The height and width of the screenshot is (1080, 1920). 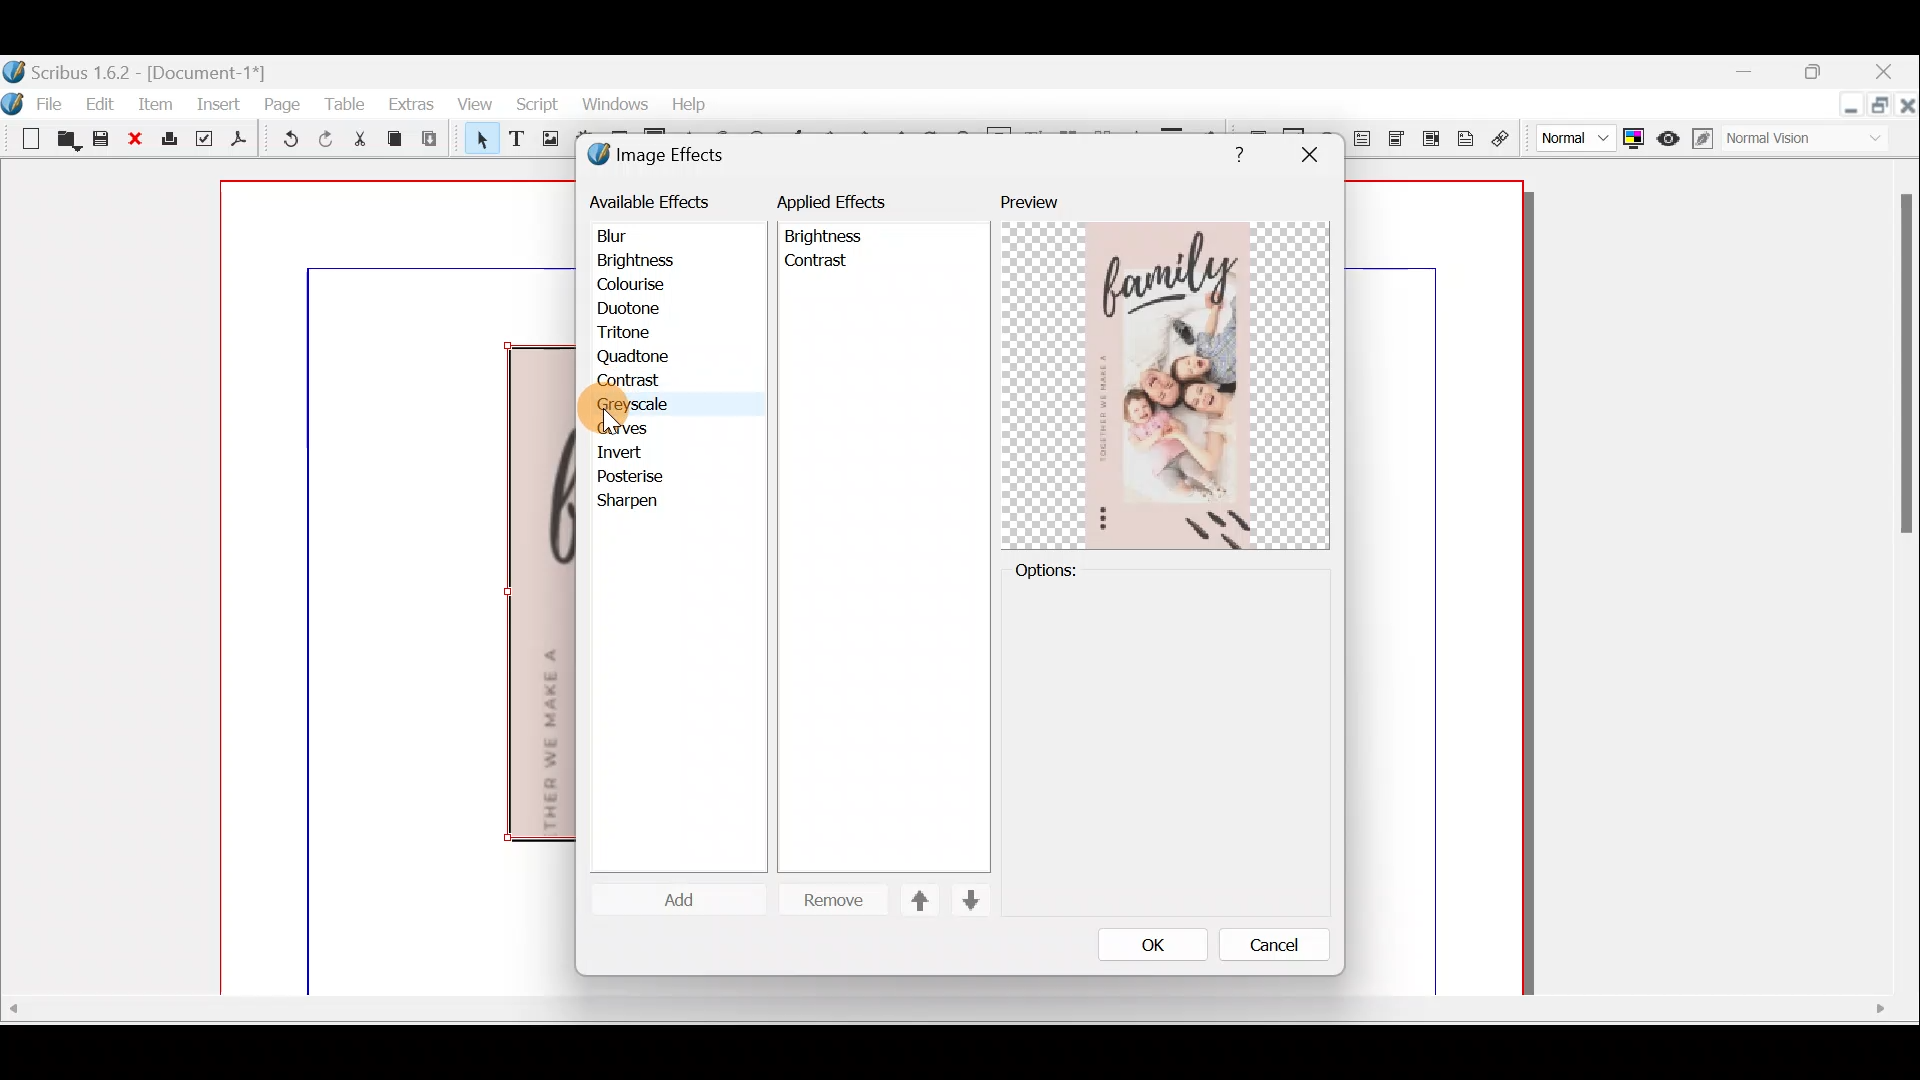 I want to click on Cursor, so click(x=683, y=900).